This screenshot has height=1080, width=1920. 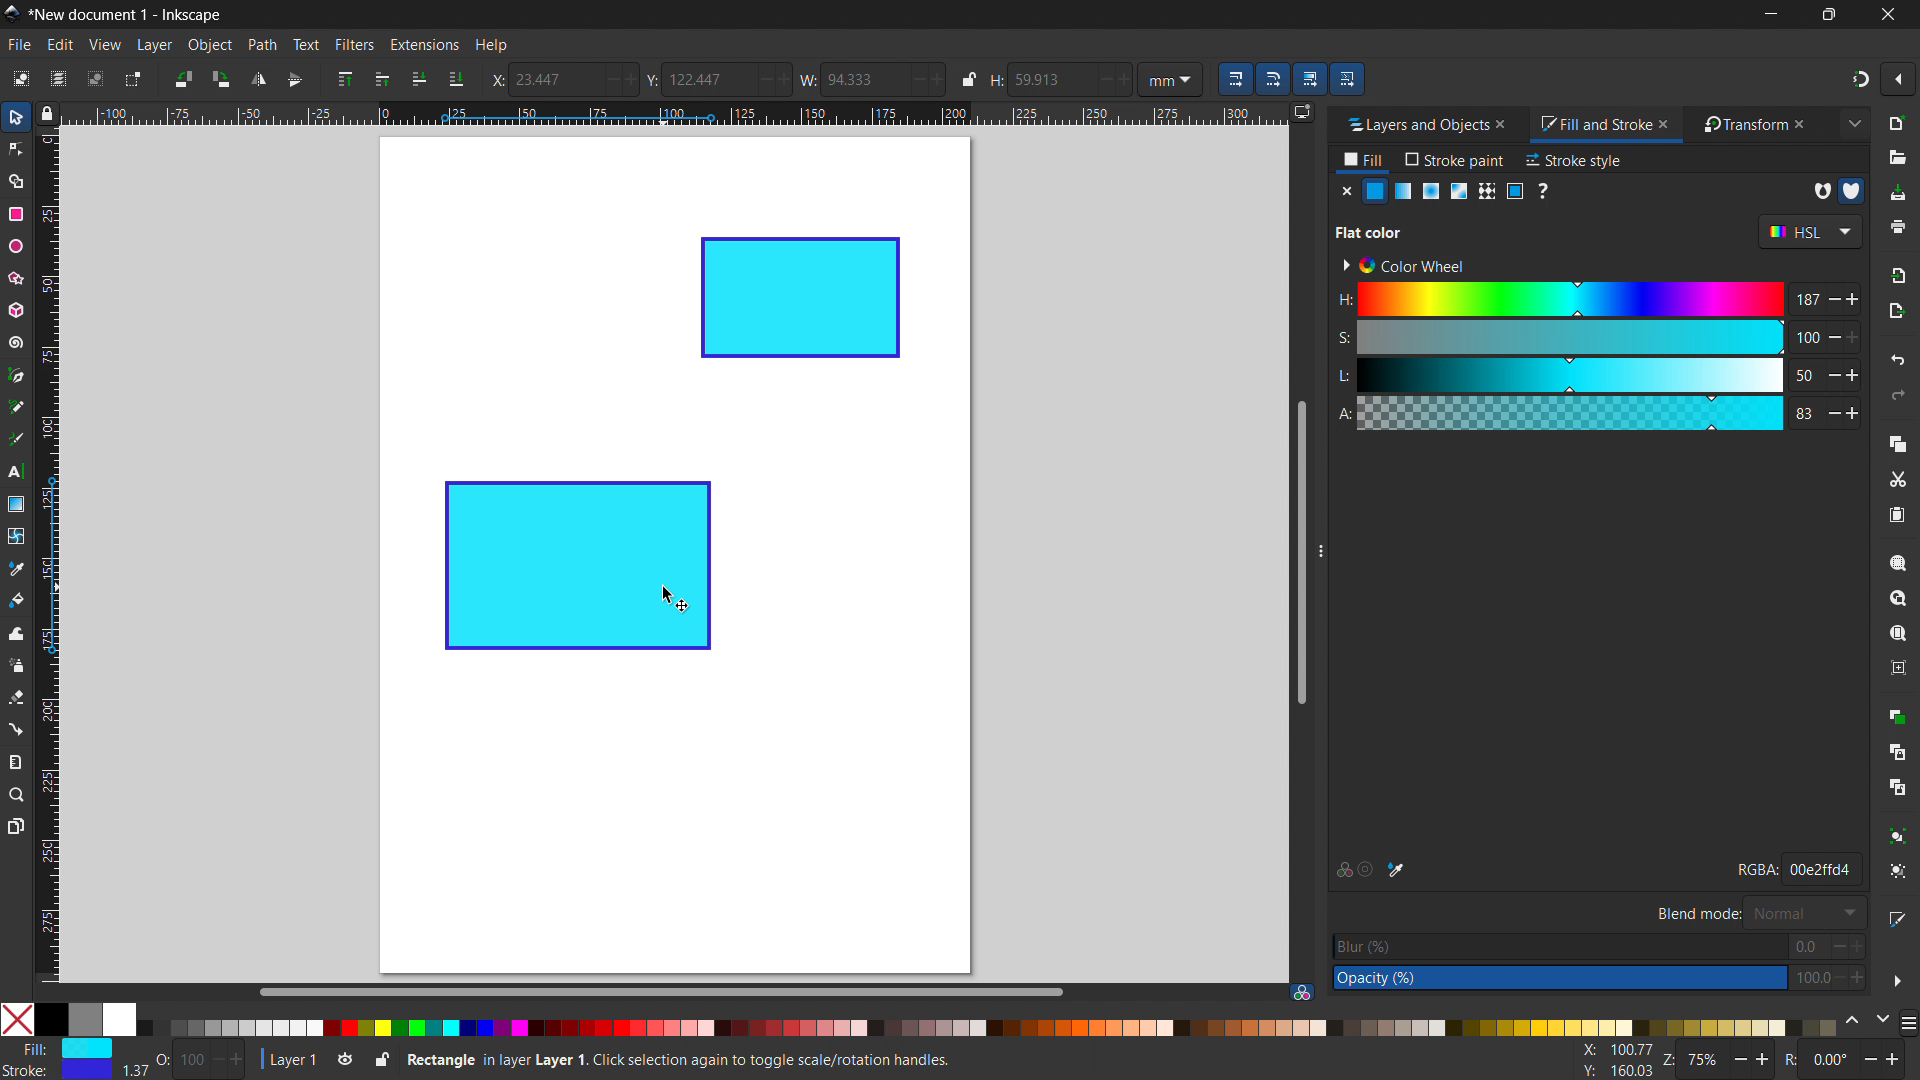 I want to click on 3D box tool, so click(x=14, y=309).